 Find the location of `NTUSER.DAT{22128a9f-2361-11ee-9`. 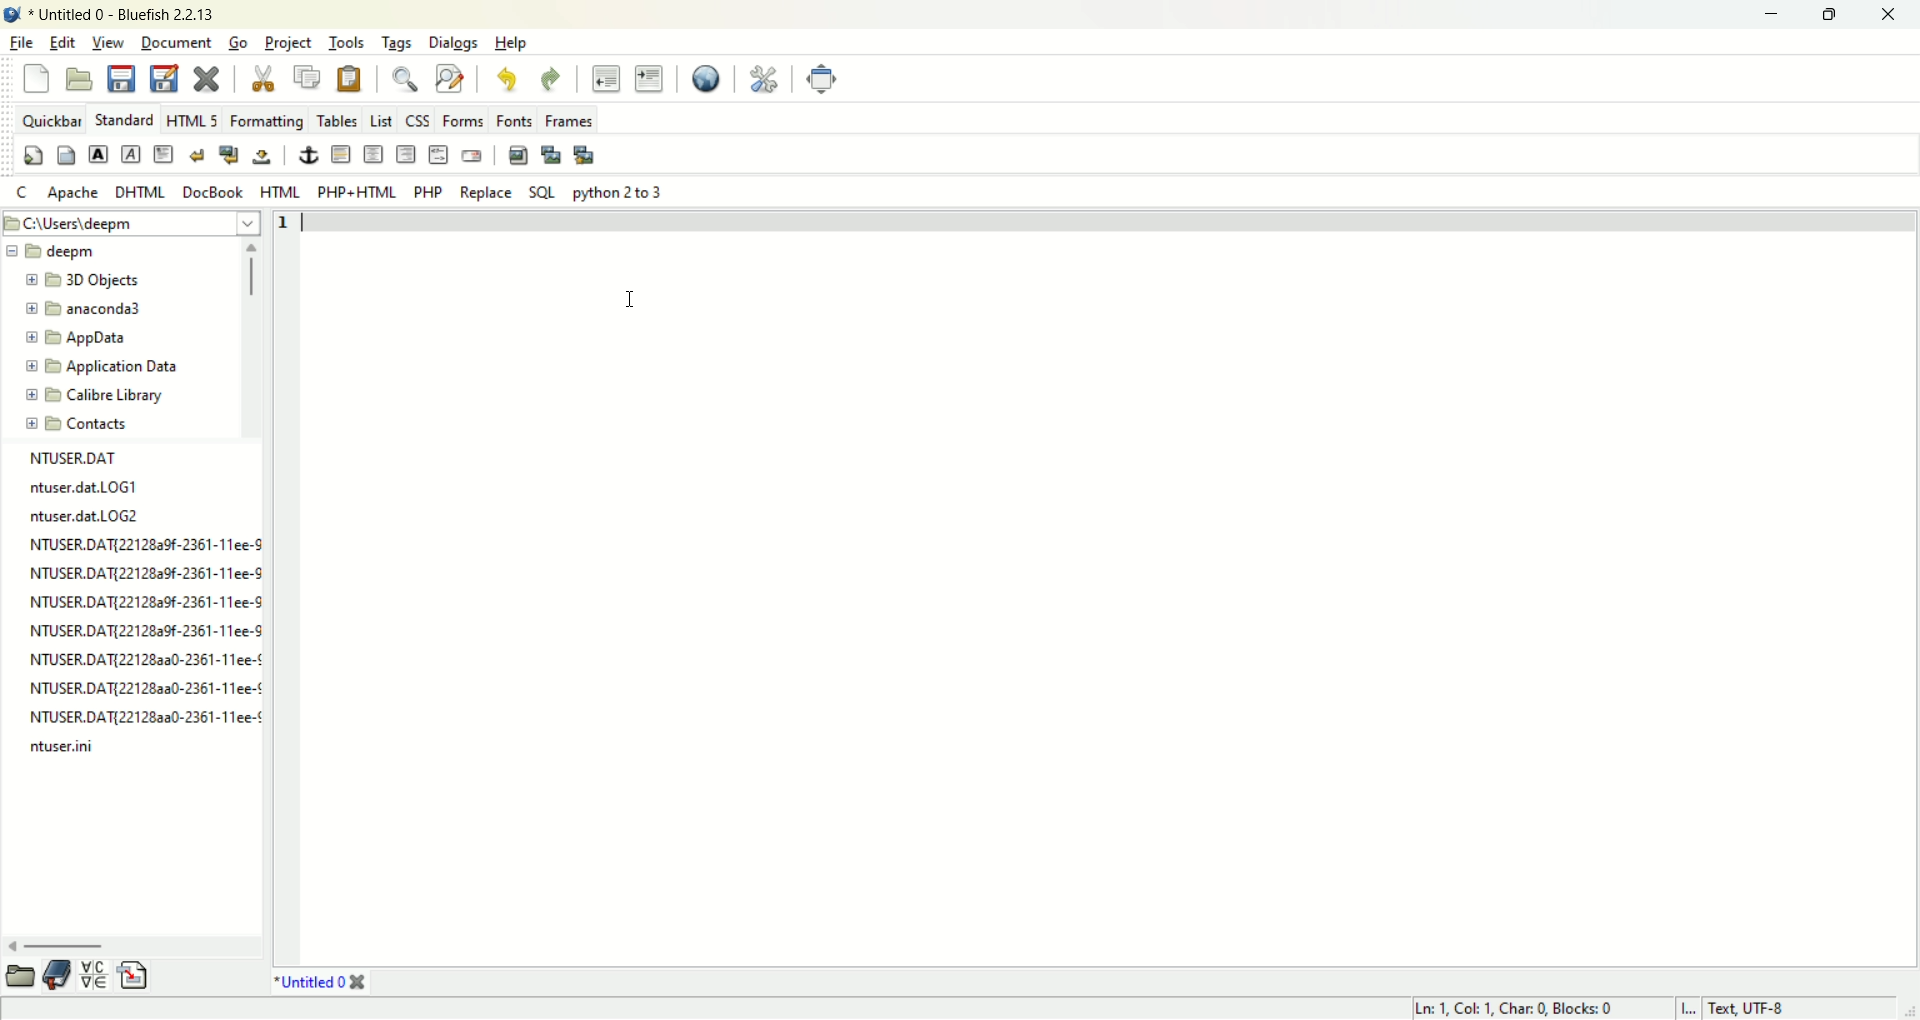

NTUSER.DAT{22128a9f-2361-11ee-9 is located at coordinates (150, 542).